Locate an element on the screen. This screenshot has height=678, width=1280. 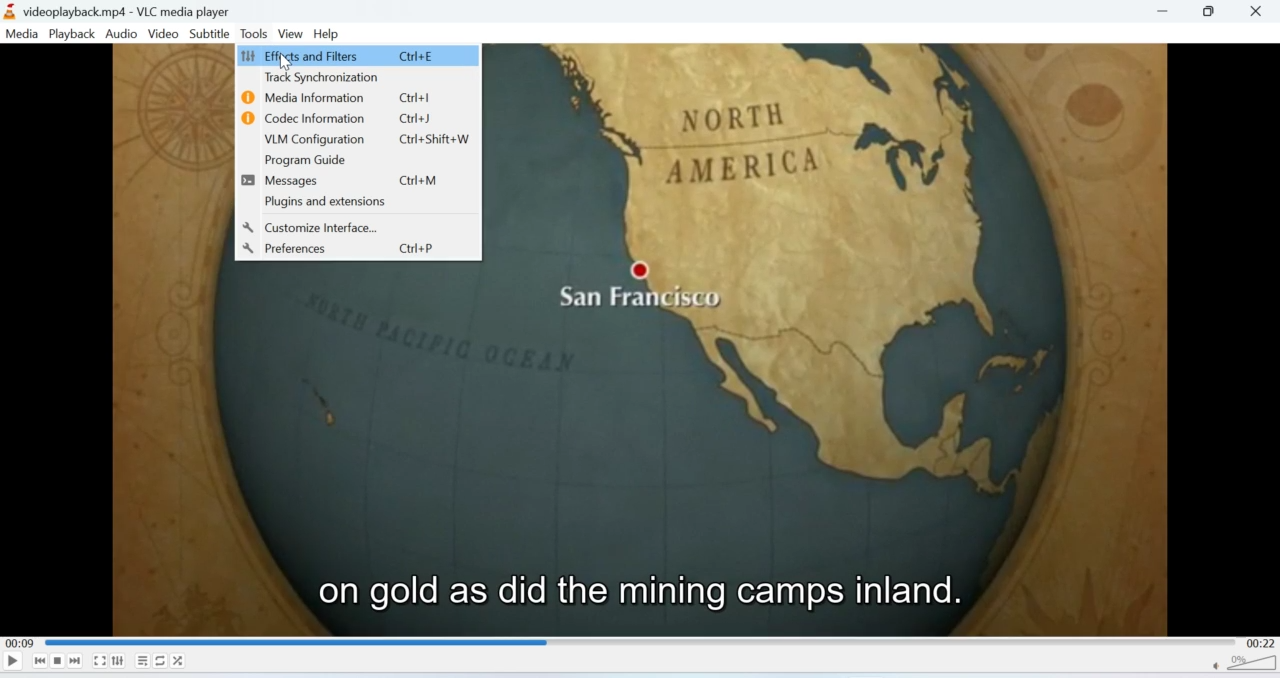
Ctrl+I is located at coordinates (414, 96).